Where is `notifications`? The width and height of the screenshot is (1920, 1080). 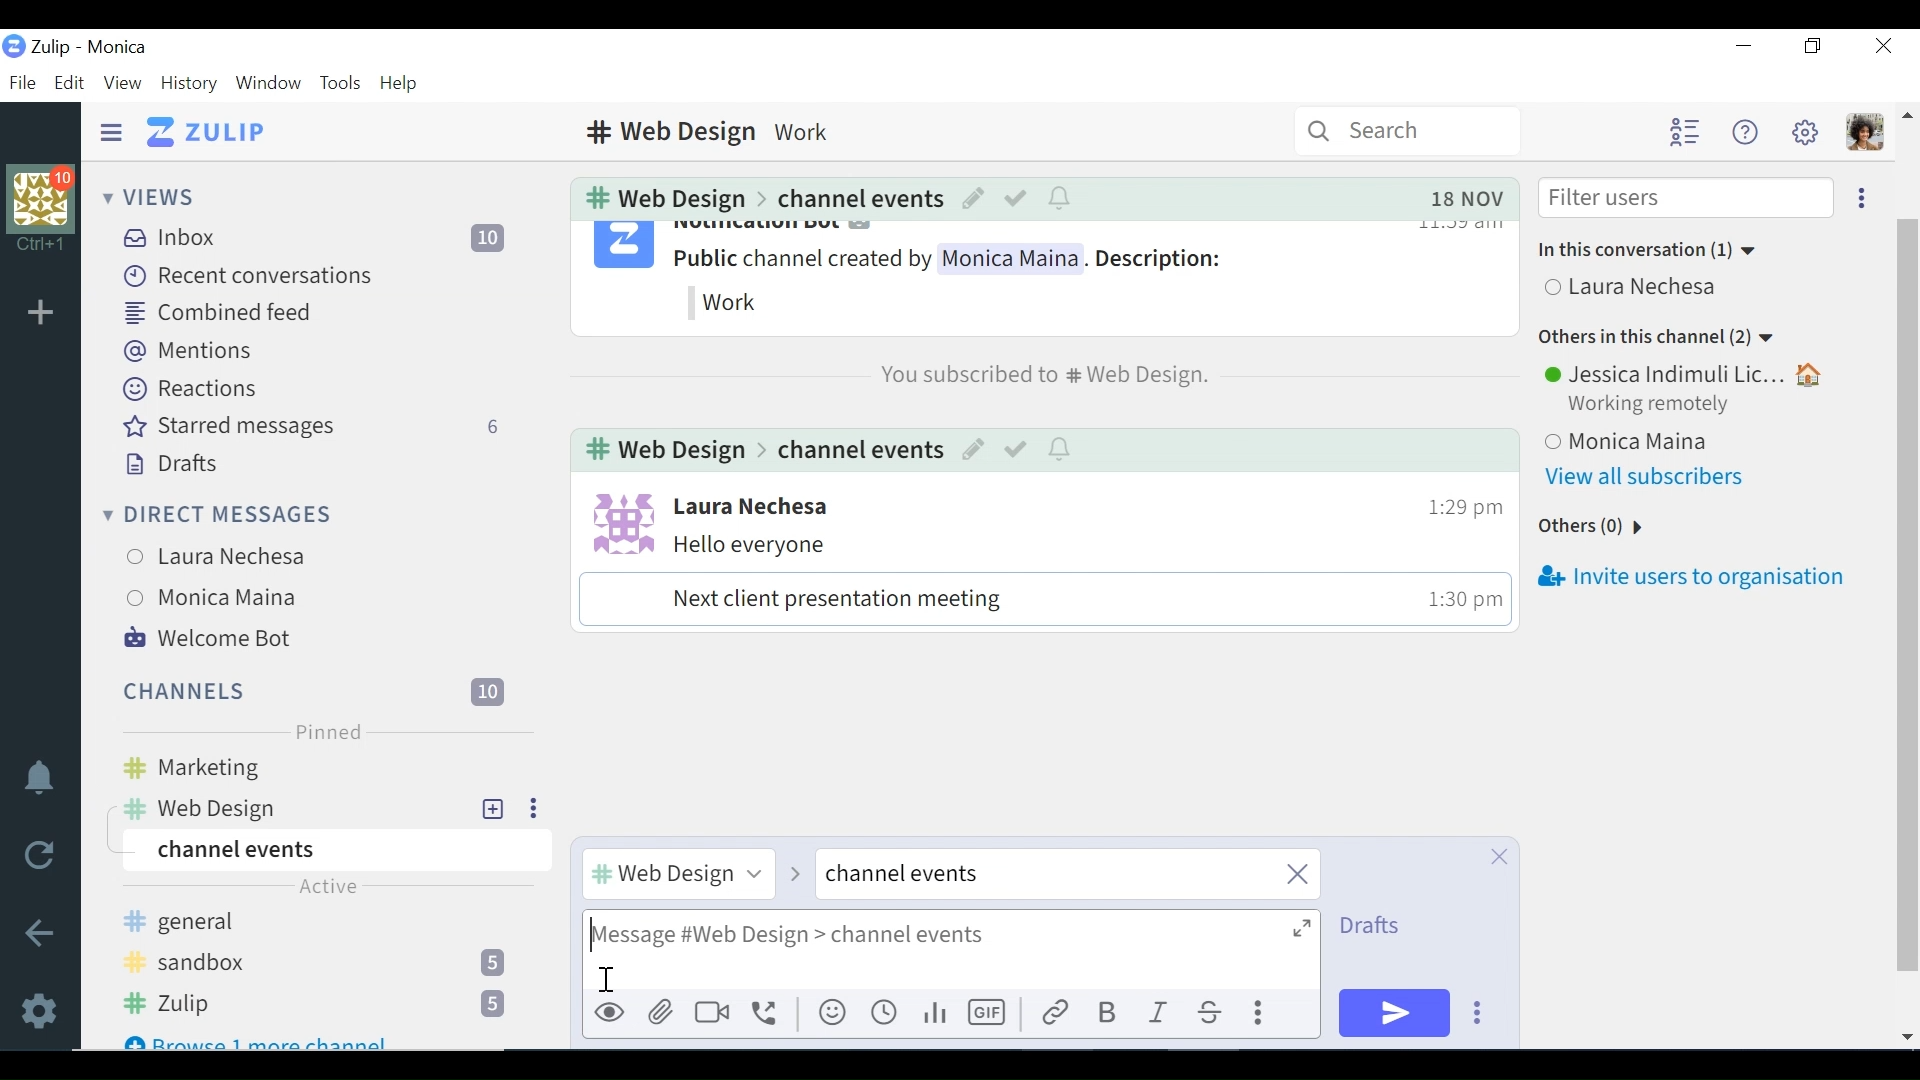
notifications is located at coordinates (39, 775).